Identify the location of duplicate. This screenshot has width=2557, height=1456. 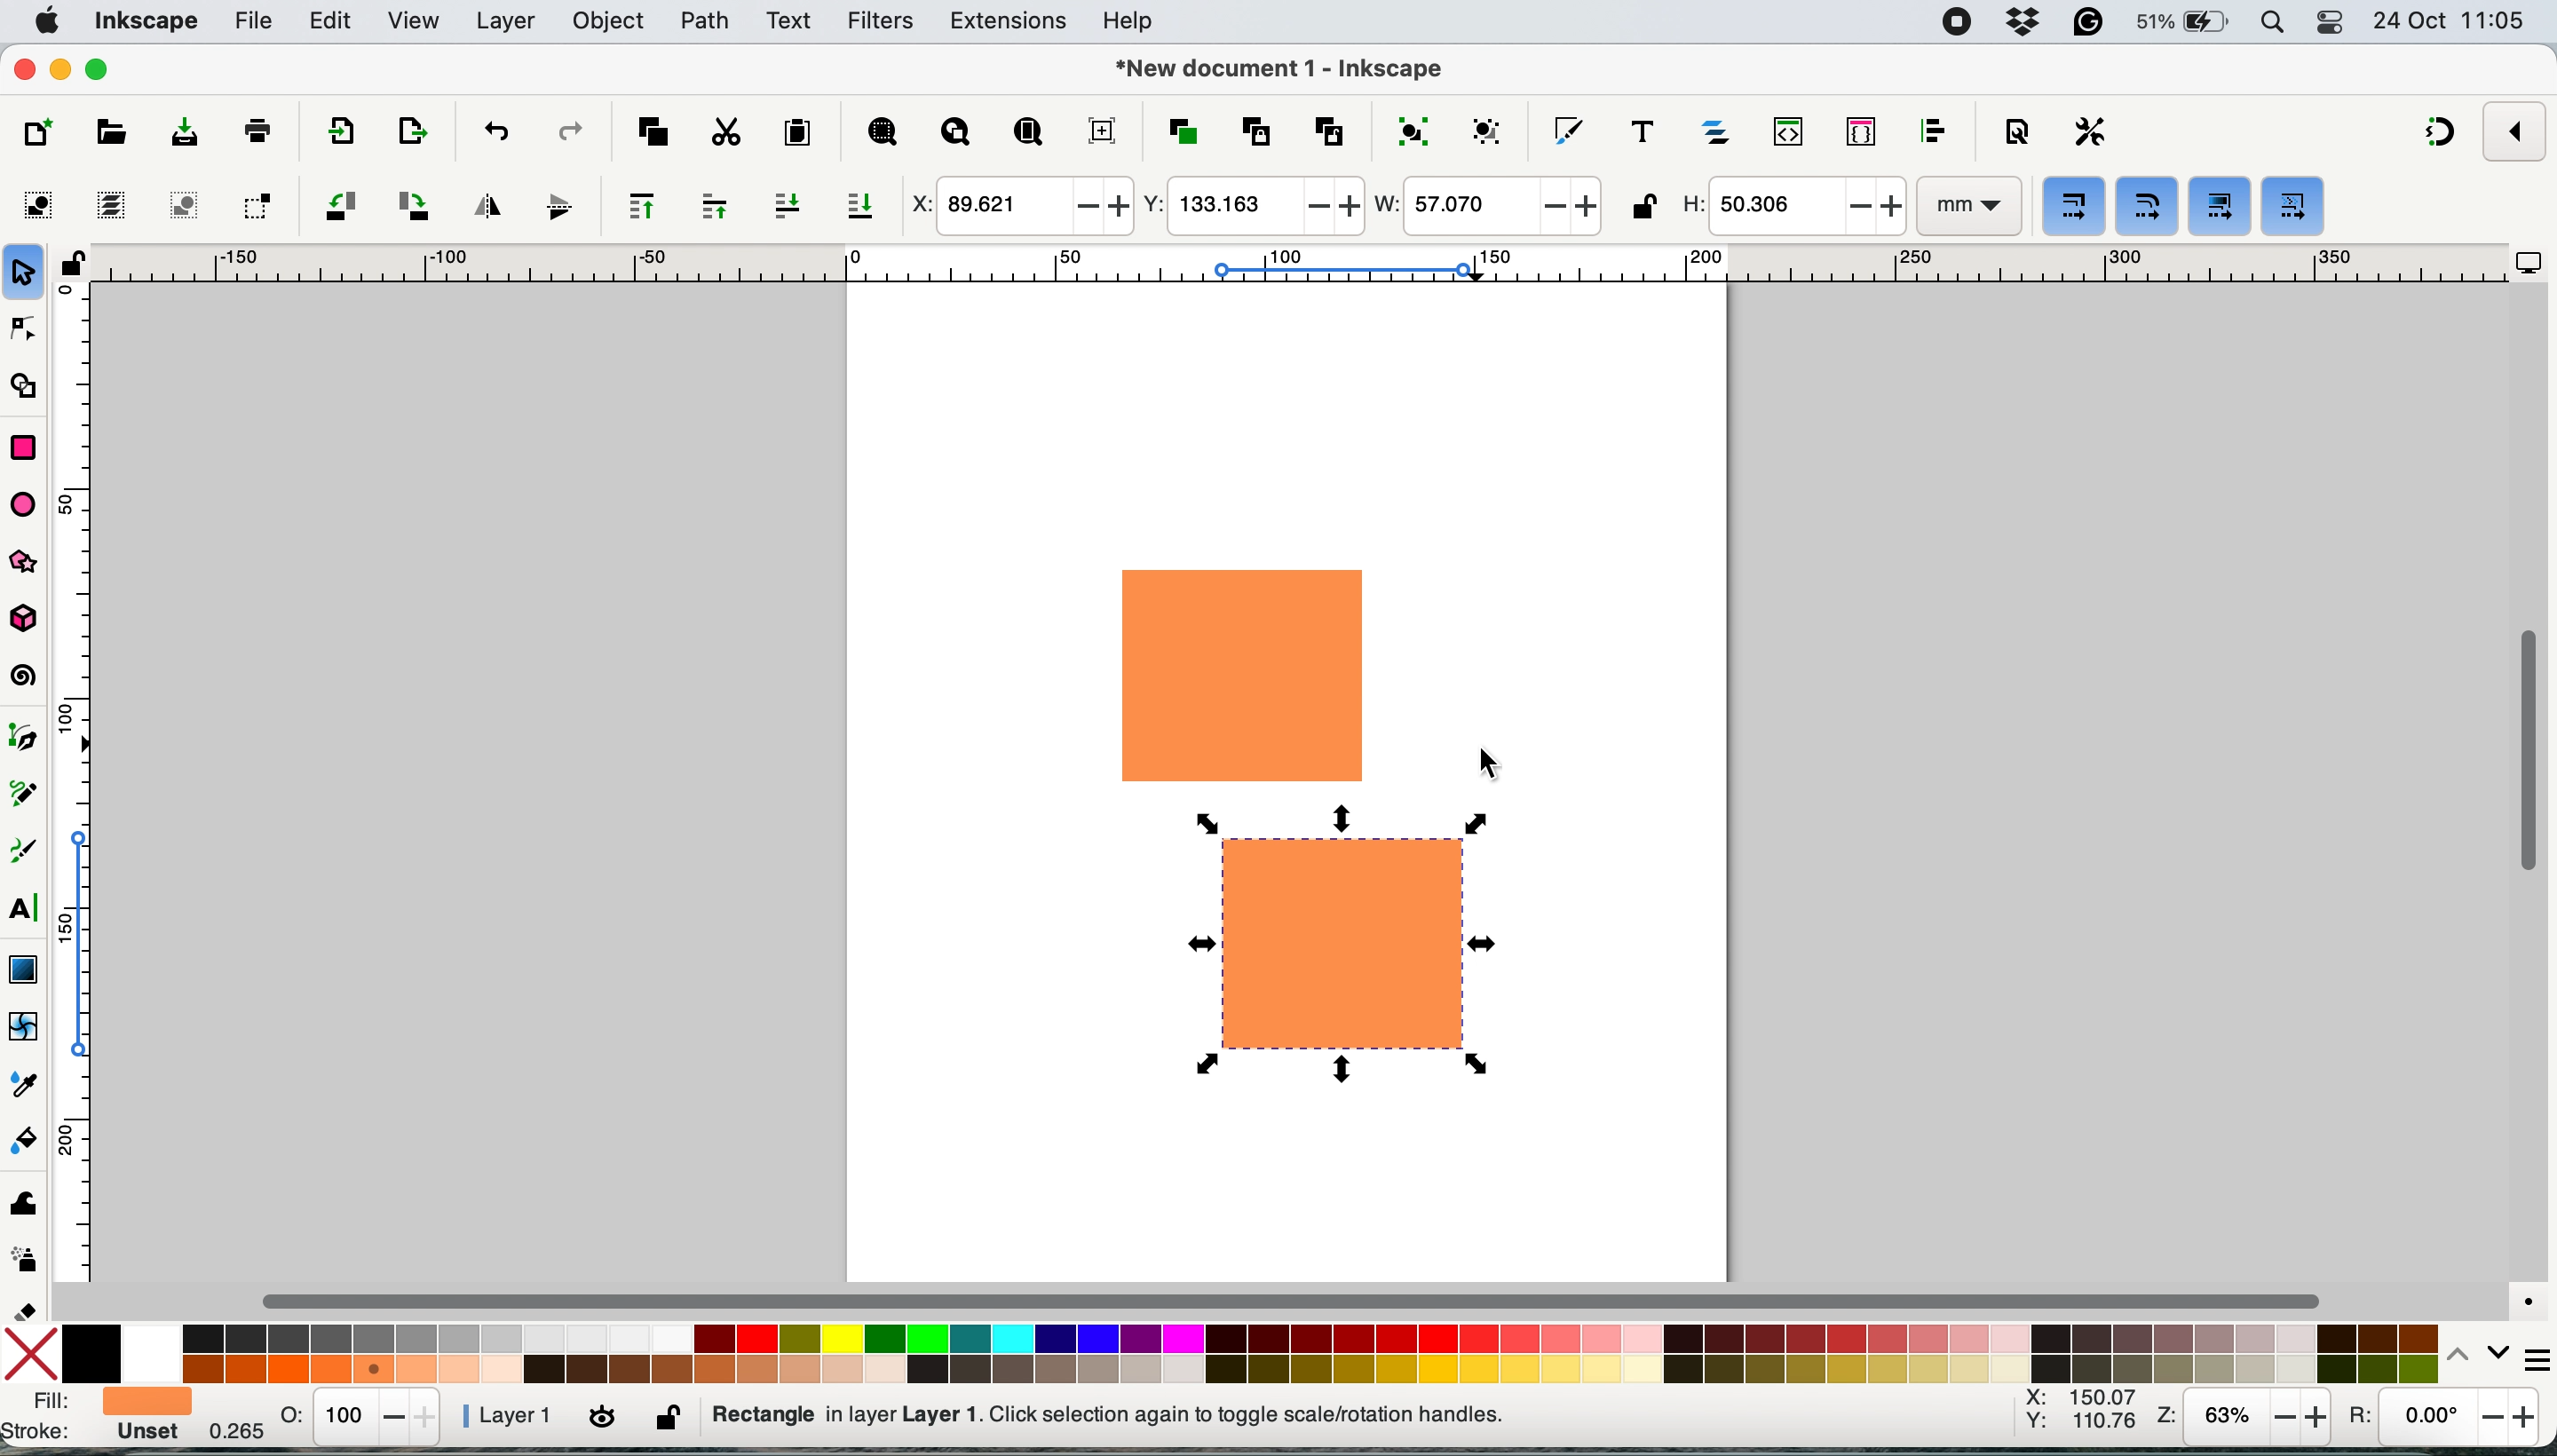
(1180, 132).